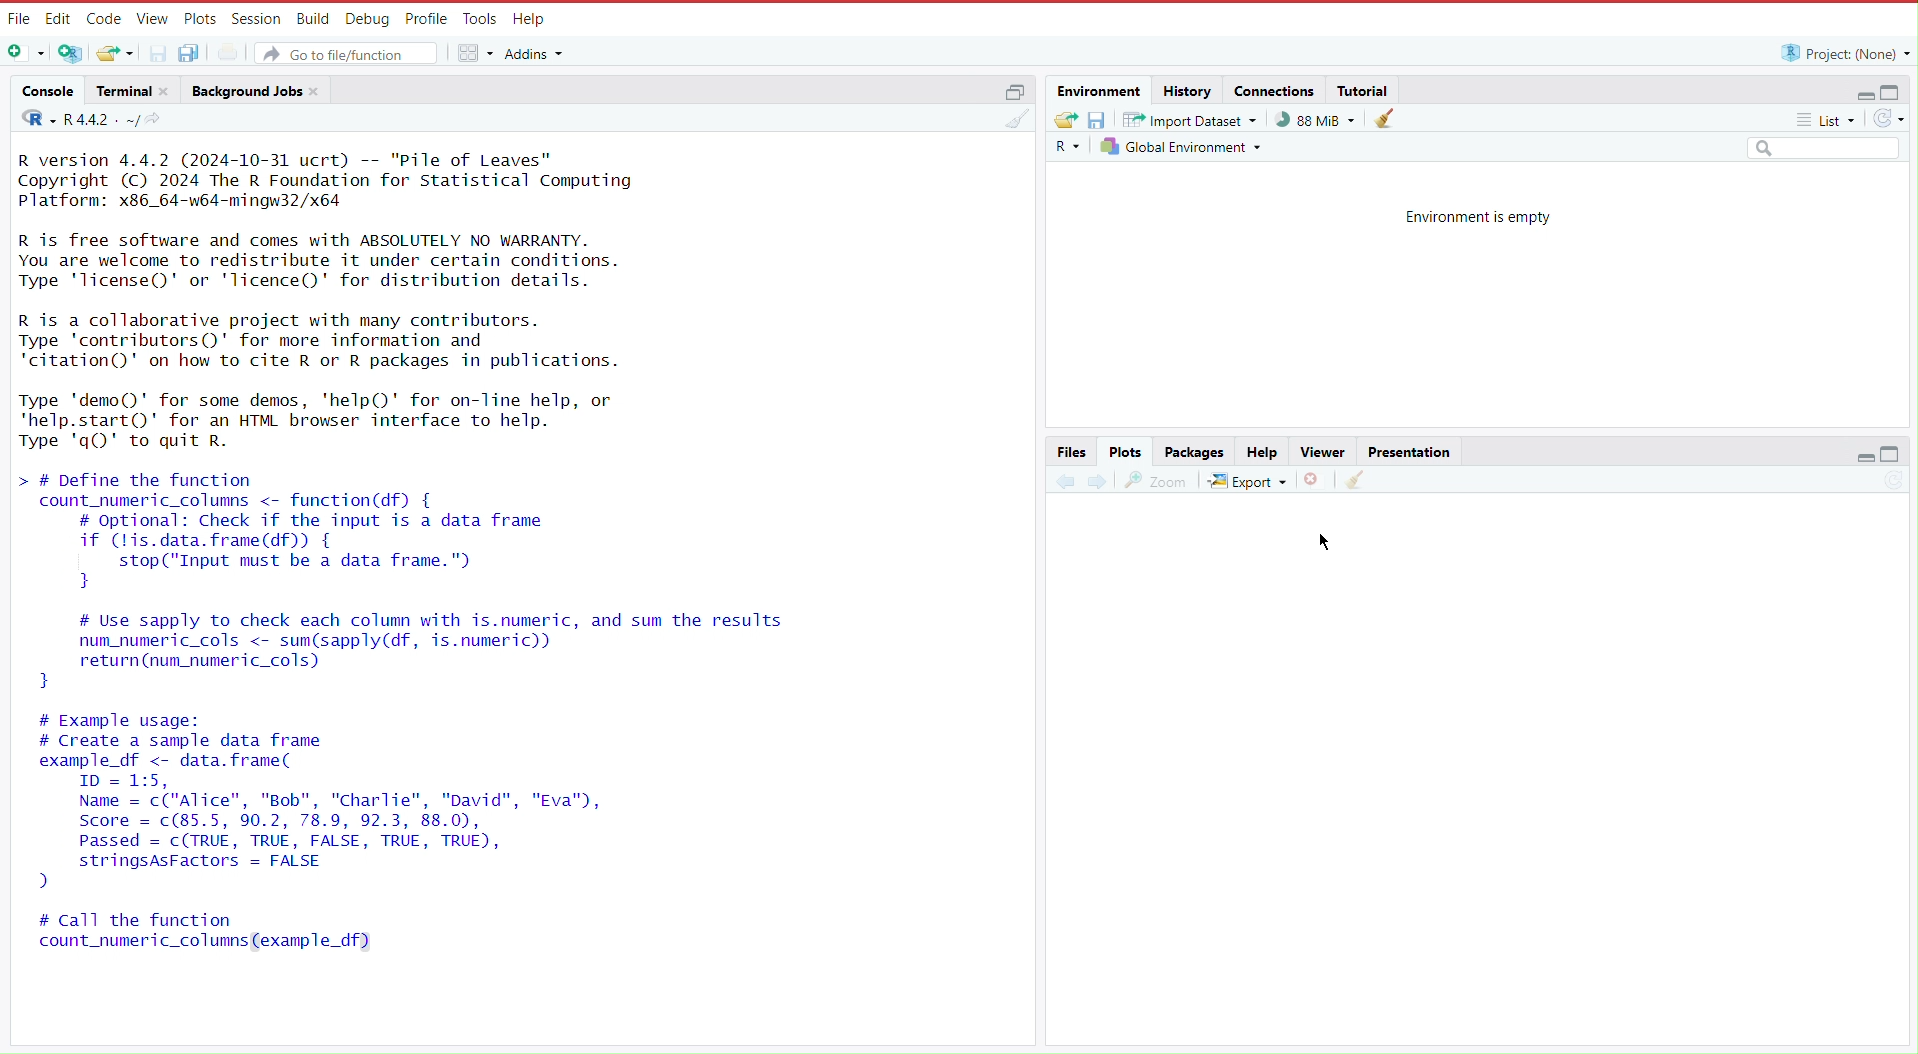  What do you see at coordinates (238, 51) in the screenshot?
I see `Print the current file` at bounding box center [238, 51].